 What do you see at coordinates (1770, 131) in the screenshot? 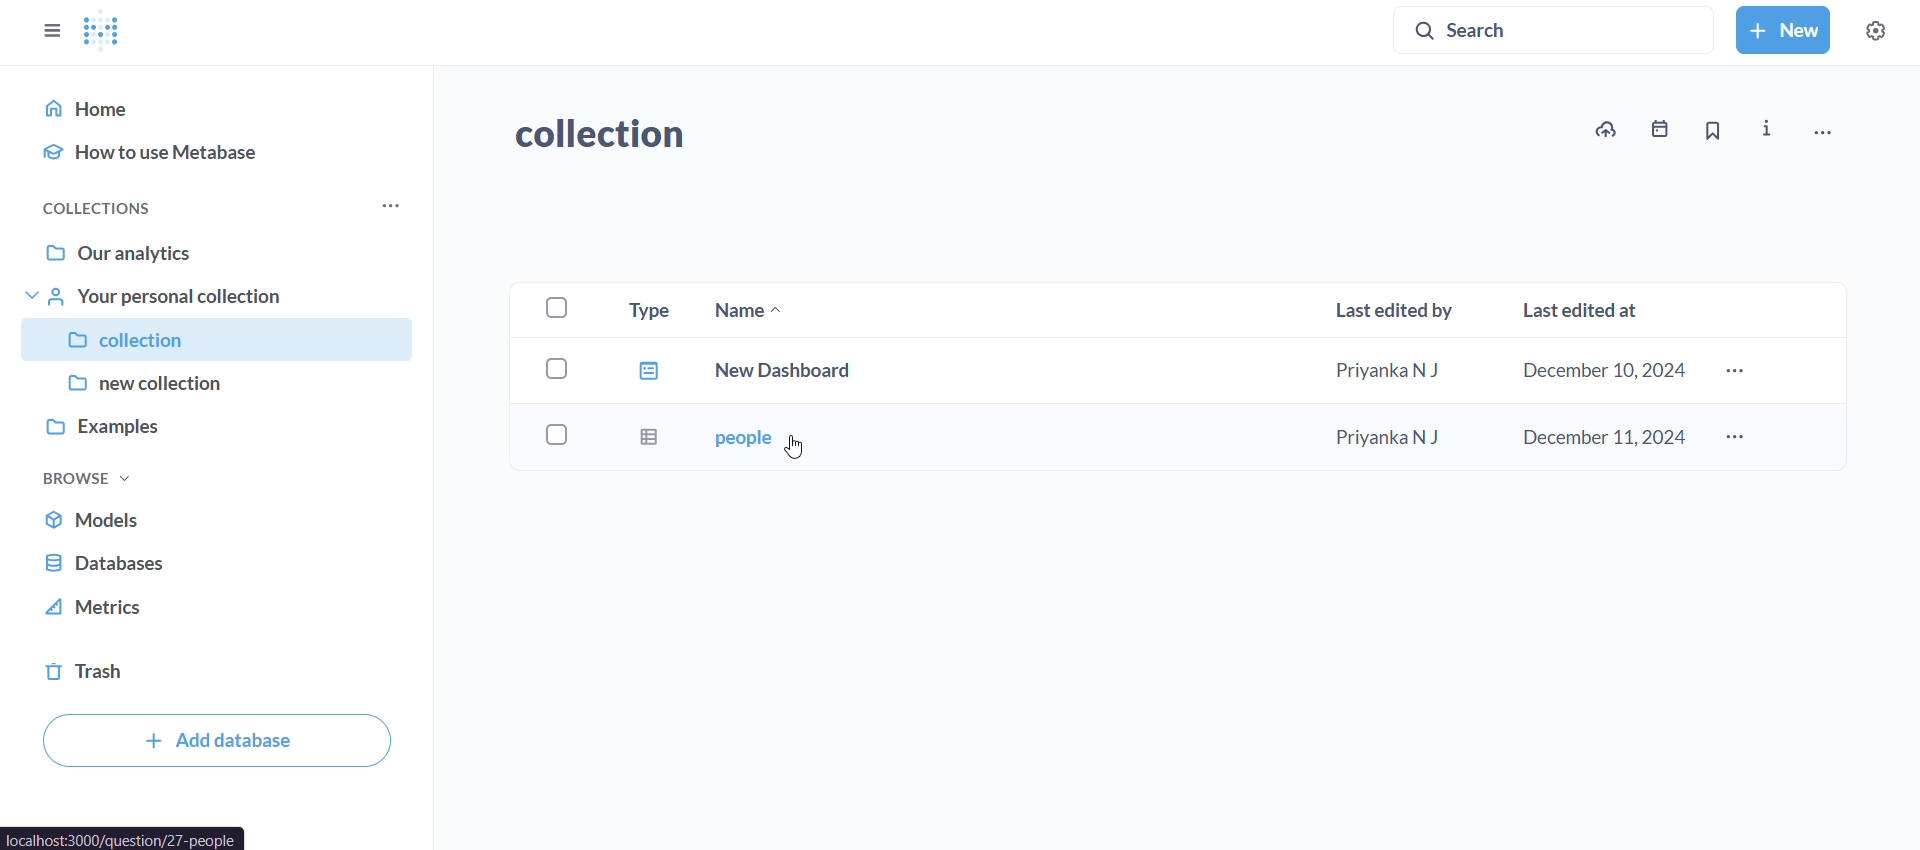
I see `info` at bounding box center [1770, 131].